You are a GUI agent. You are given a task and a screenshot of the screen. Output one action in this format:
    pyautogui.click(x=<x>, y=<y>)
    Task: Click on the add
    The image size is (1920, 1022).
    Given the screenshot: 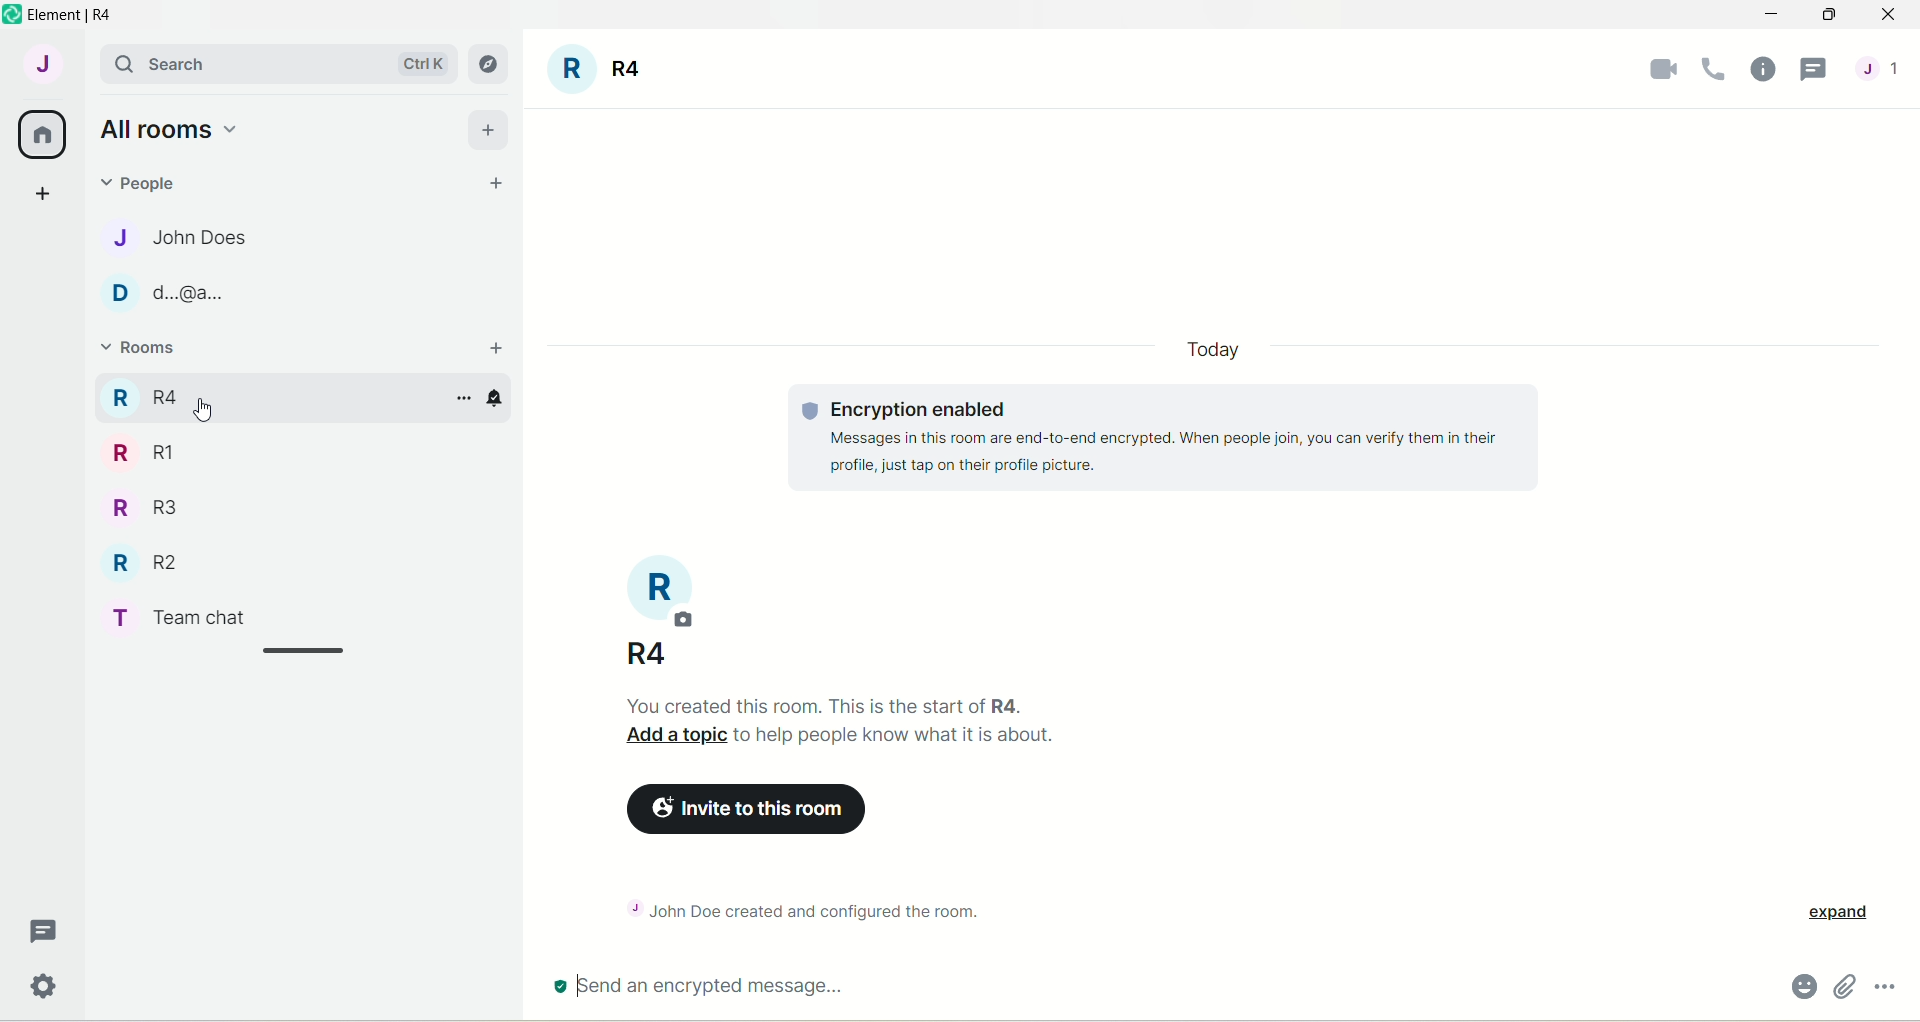 What is the action you would take?
    pyautogui.click(x=489, y=127)
    